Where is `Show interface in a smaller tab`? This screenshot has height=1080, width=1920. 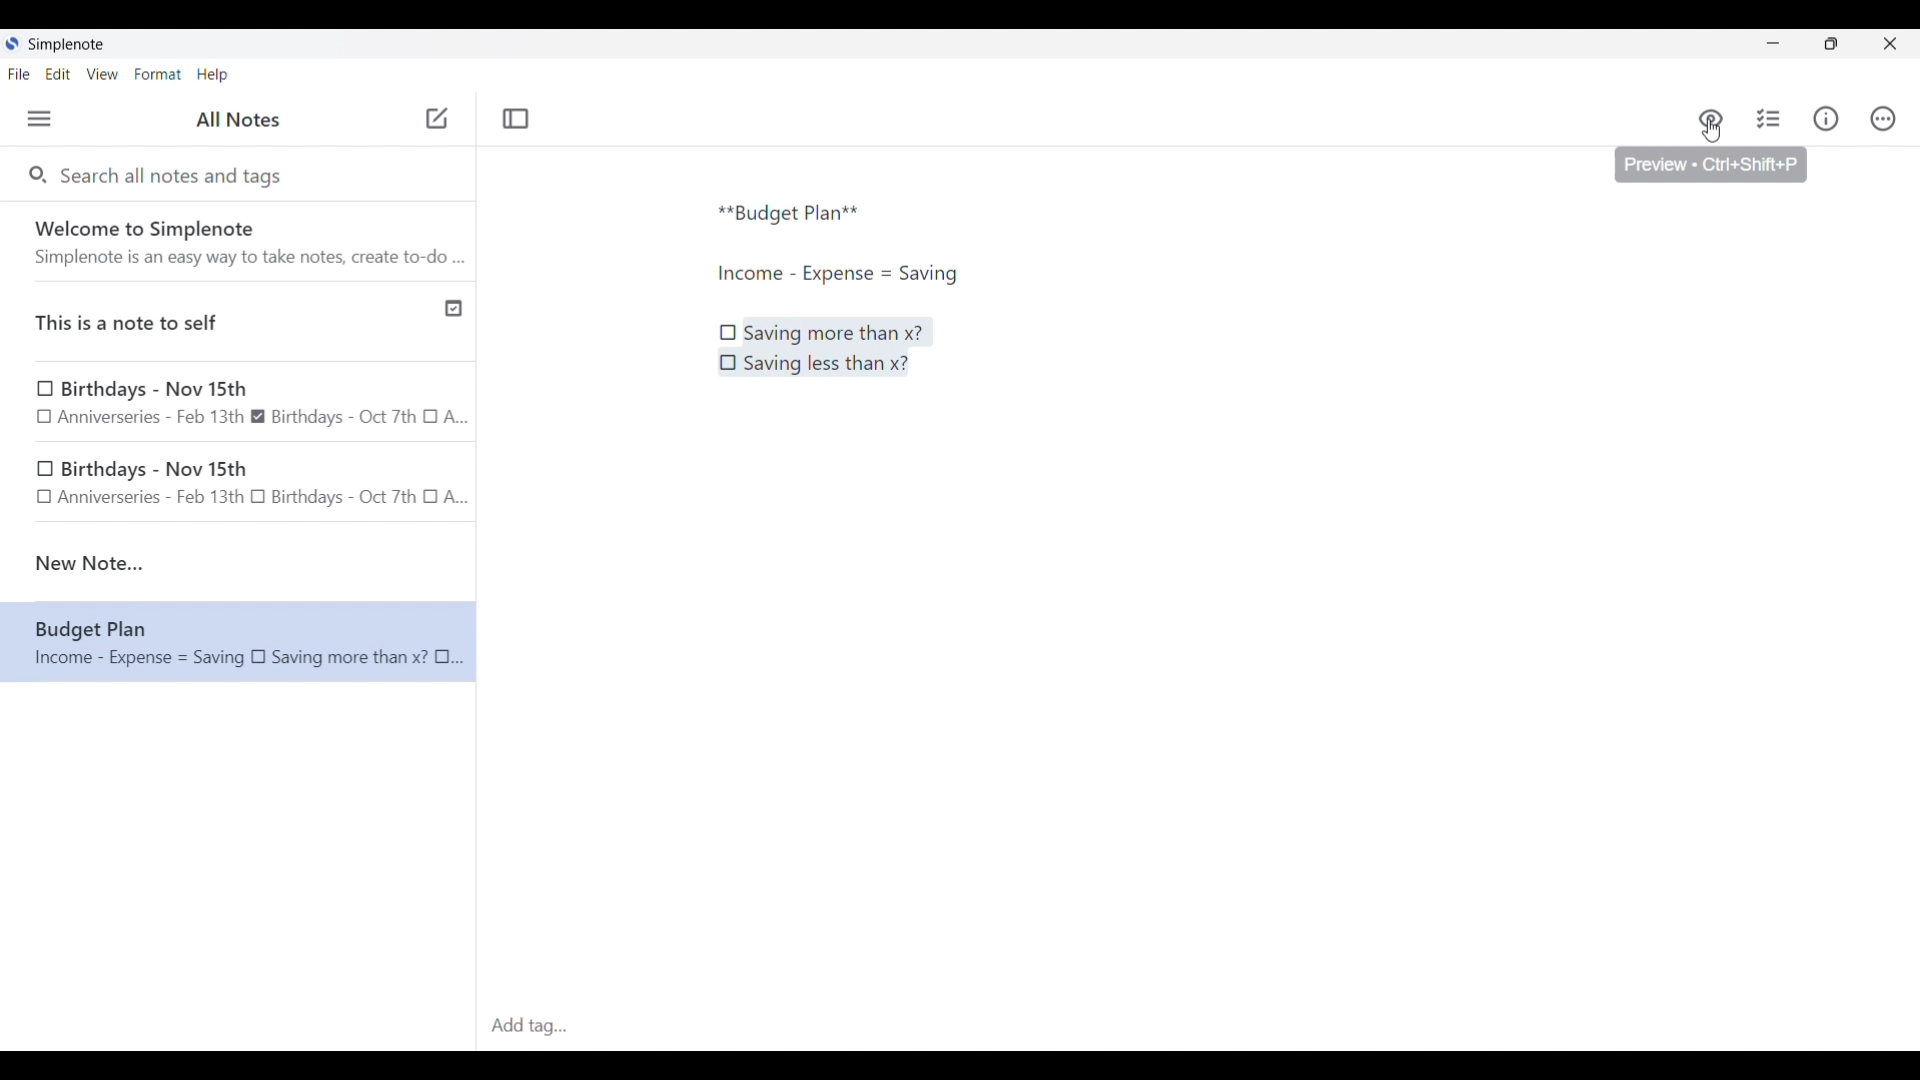 Show interface in a smaller tab is located at coordinates (1831, 44).